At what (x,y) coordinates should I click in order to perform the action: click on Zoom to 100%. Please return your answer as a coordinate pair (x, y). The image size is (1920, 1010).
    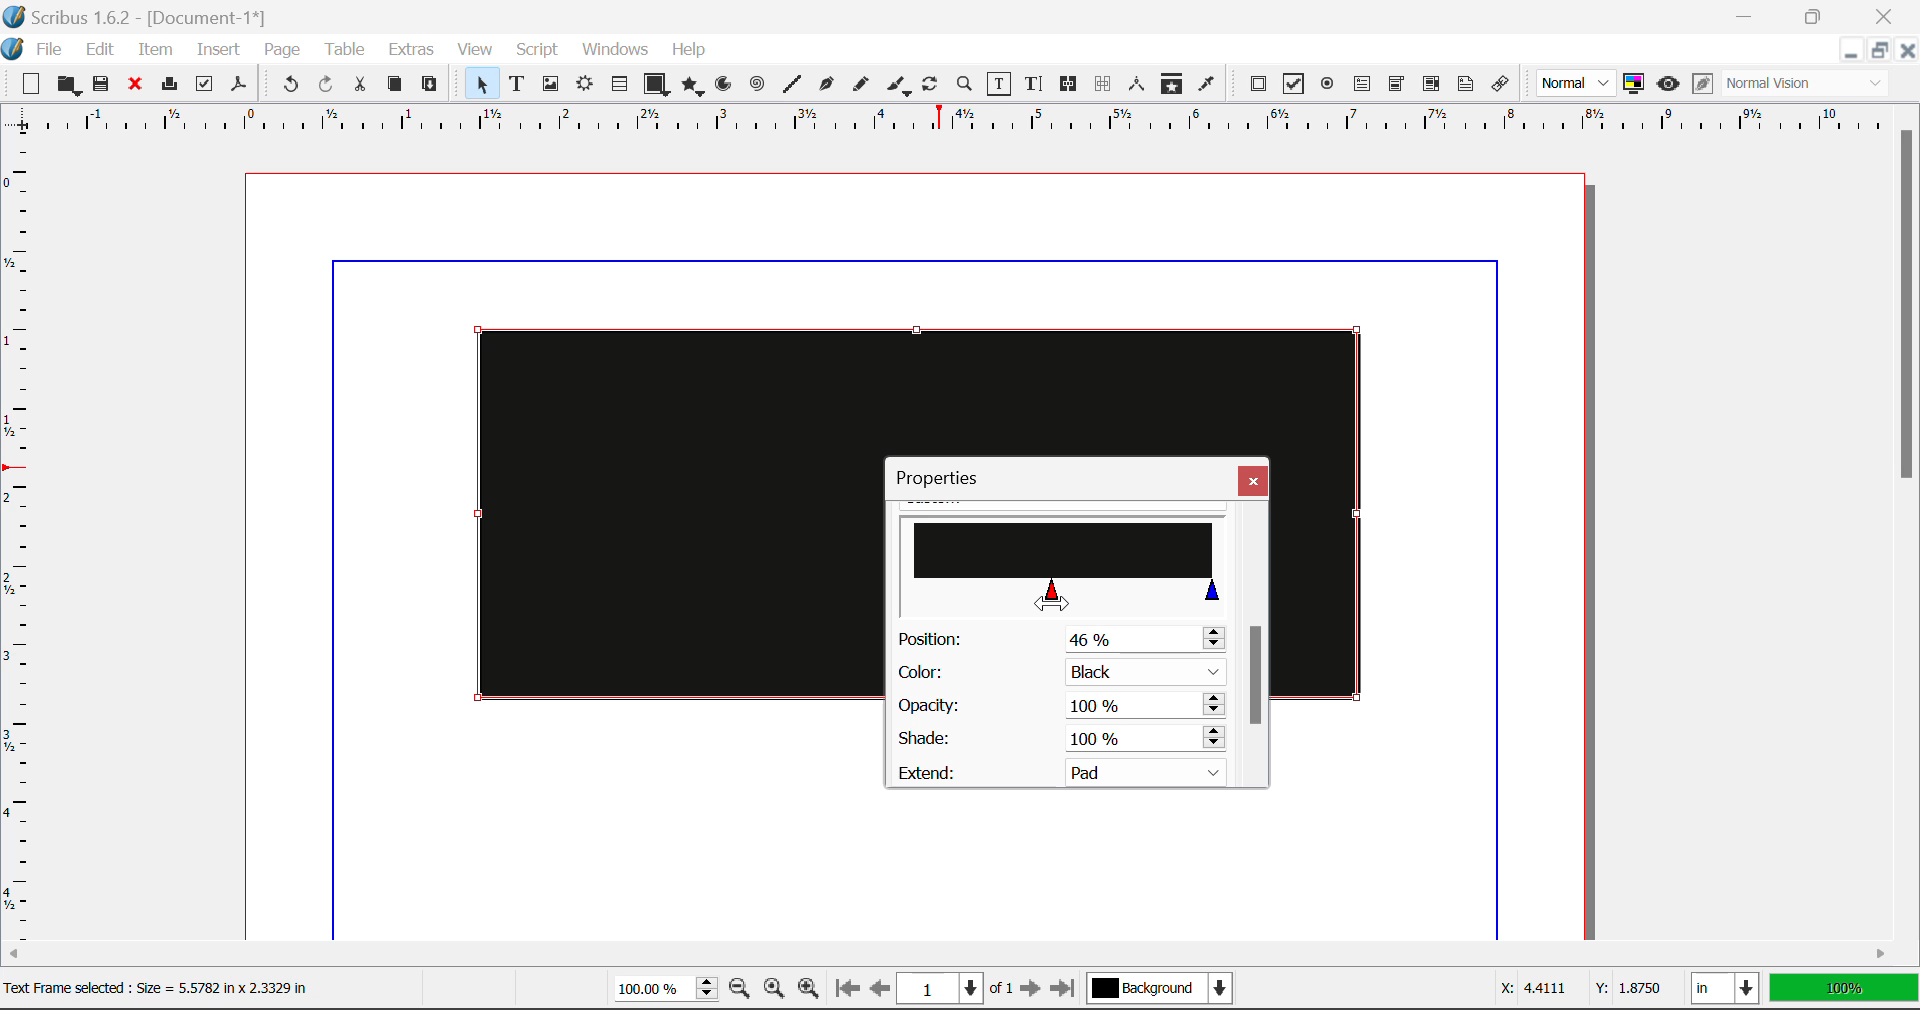
    Looking at the image, I should click on (775, 991).